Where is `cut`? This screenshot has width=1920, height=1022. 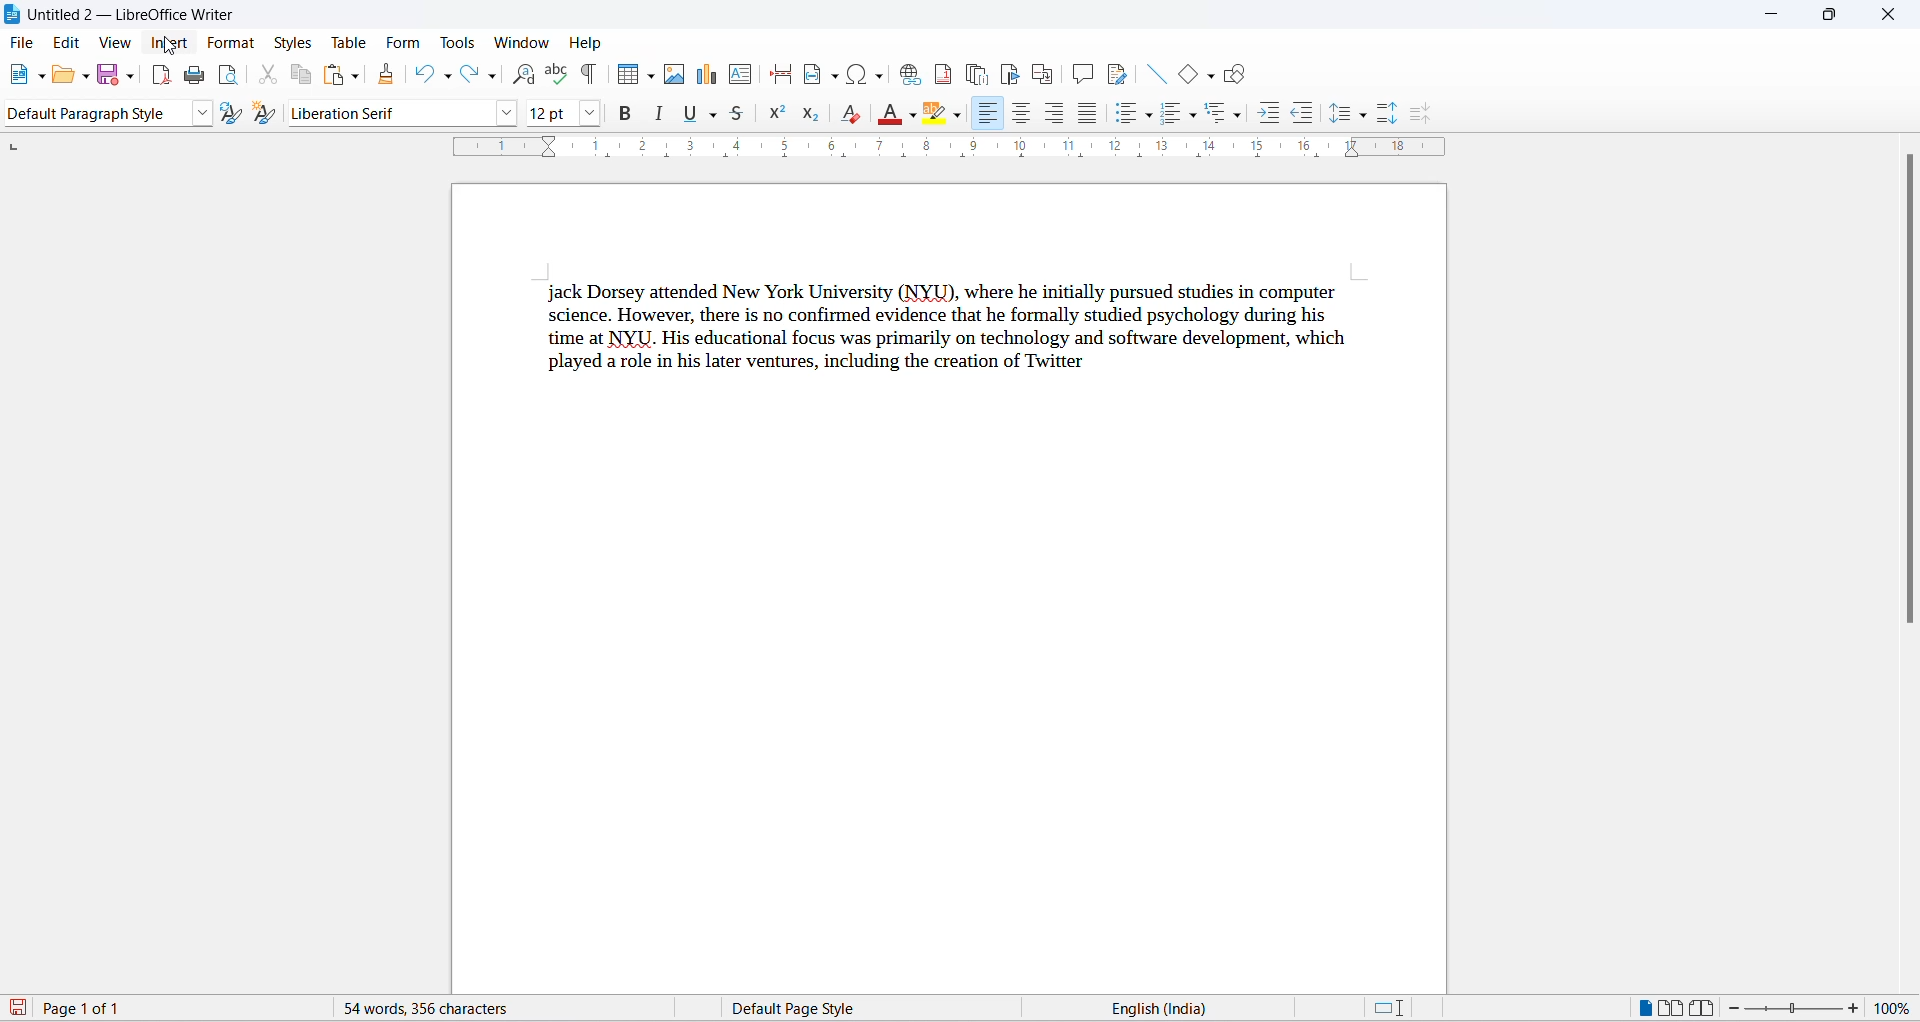
cut is located at coordinates (268, 74).